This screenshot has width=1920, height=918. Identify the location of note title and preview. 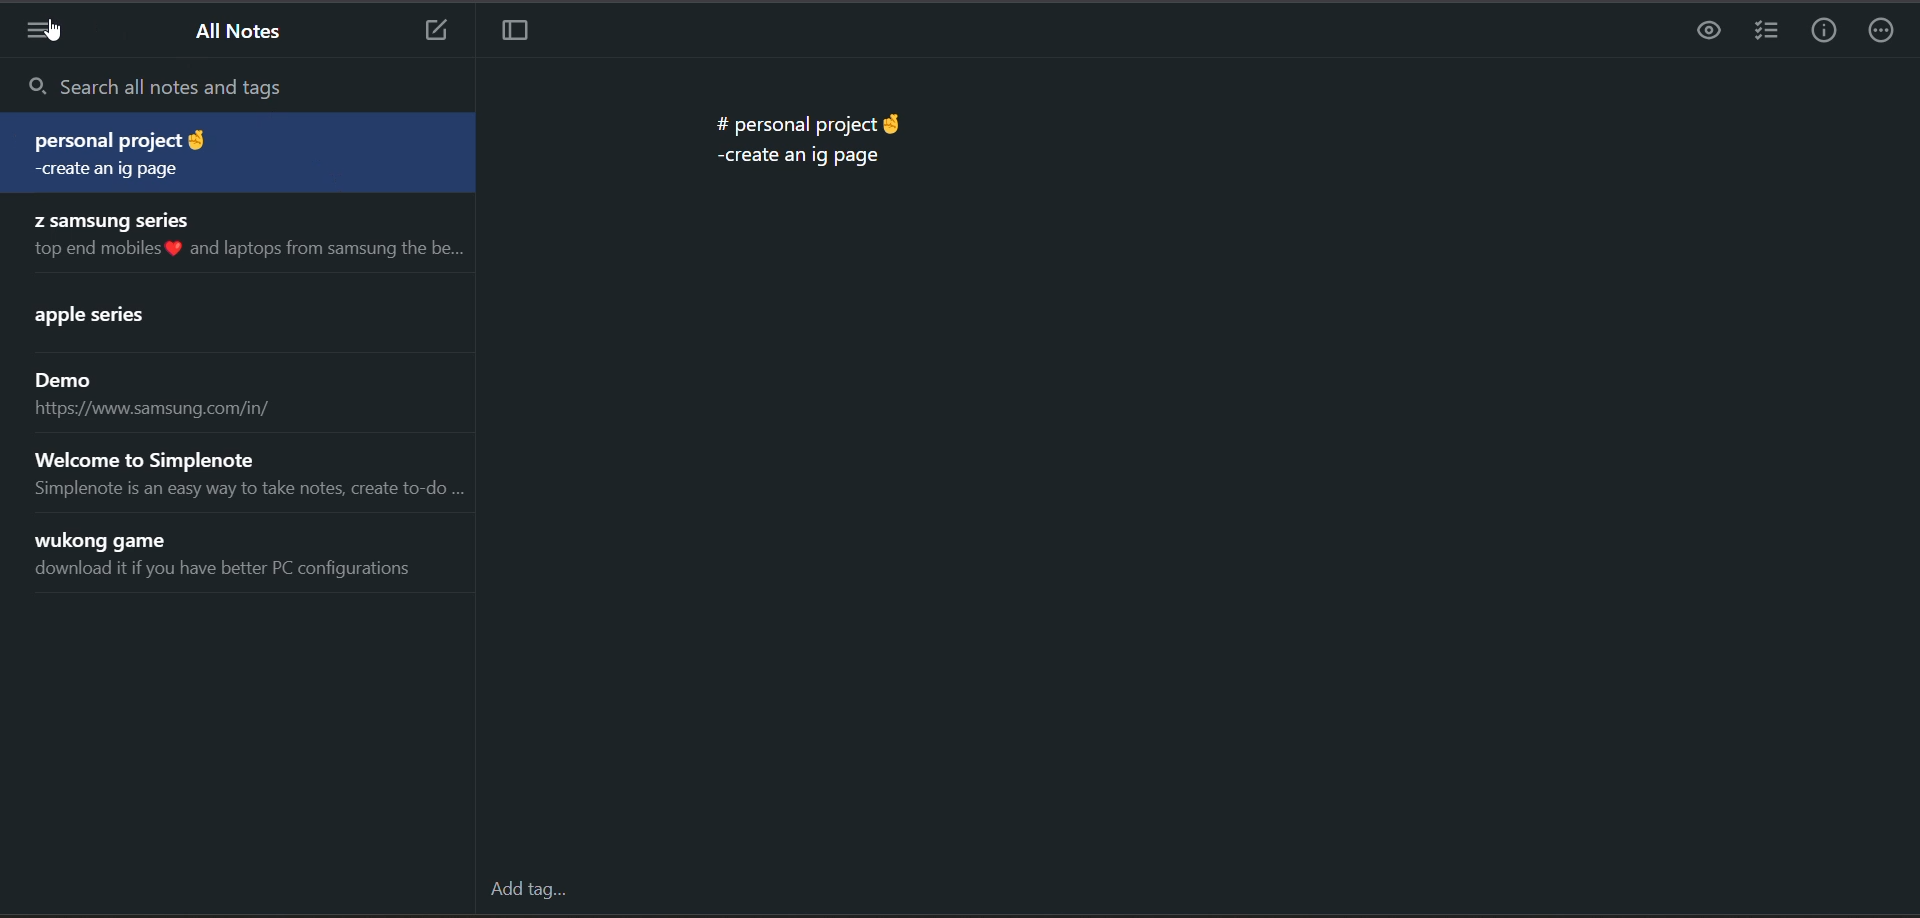
(157, 395).